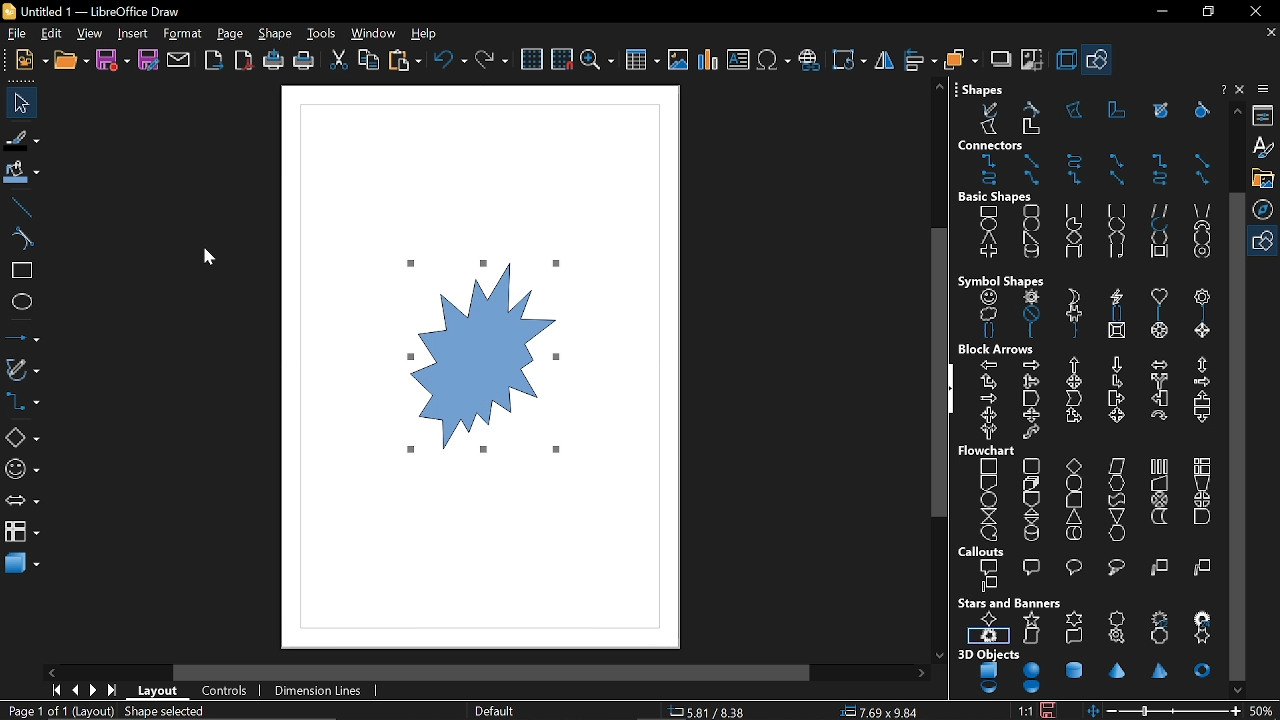 The image size is (1280, 720). What do you see at coordinates (1263, 178) in the screenshot?
I see `gallery` at bounding box center [1263, 178].